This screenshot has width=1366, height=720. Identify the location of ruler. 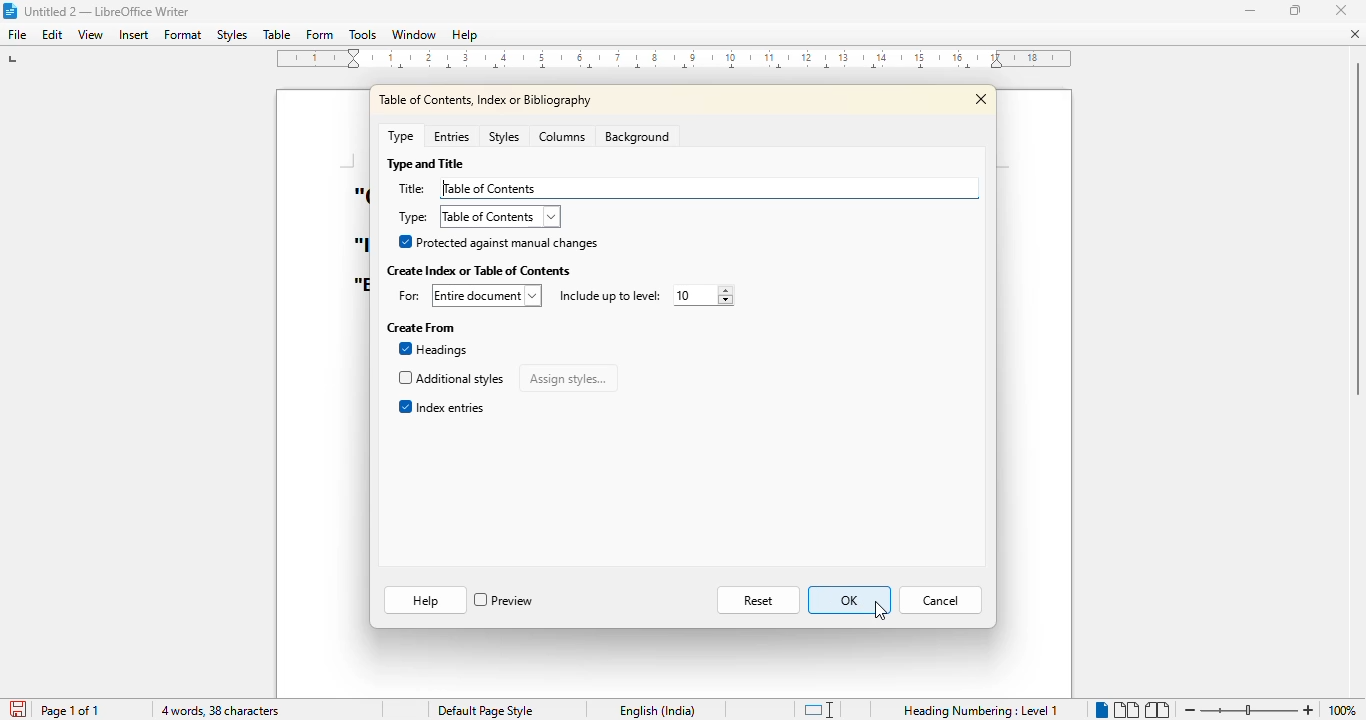
(675, 58).